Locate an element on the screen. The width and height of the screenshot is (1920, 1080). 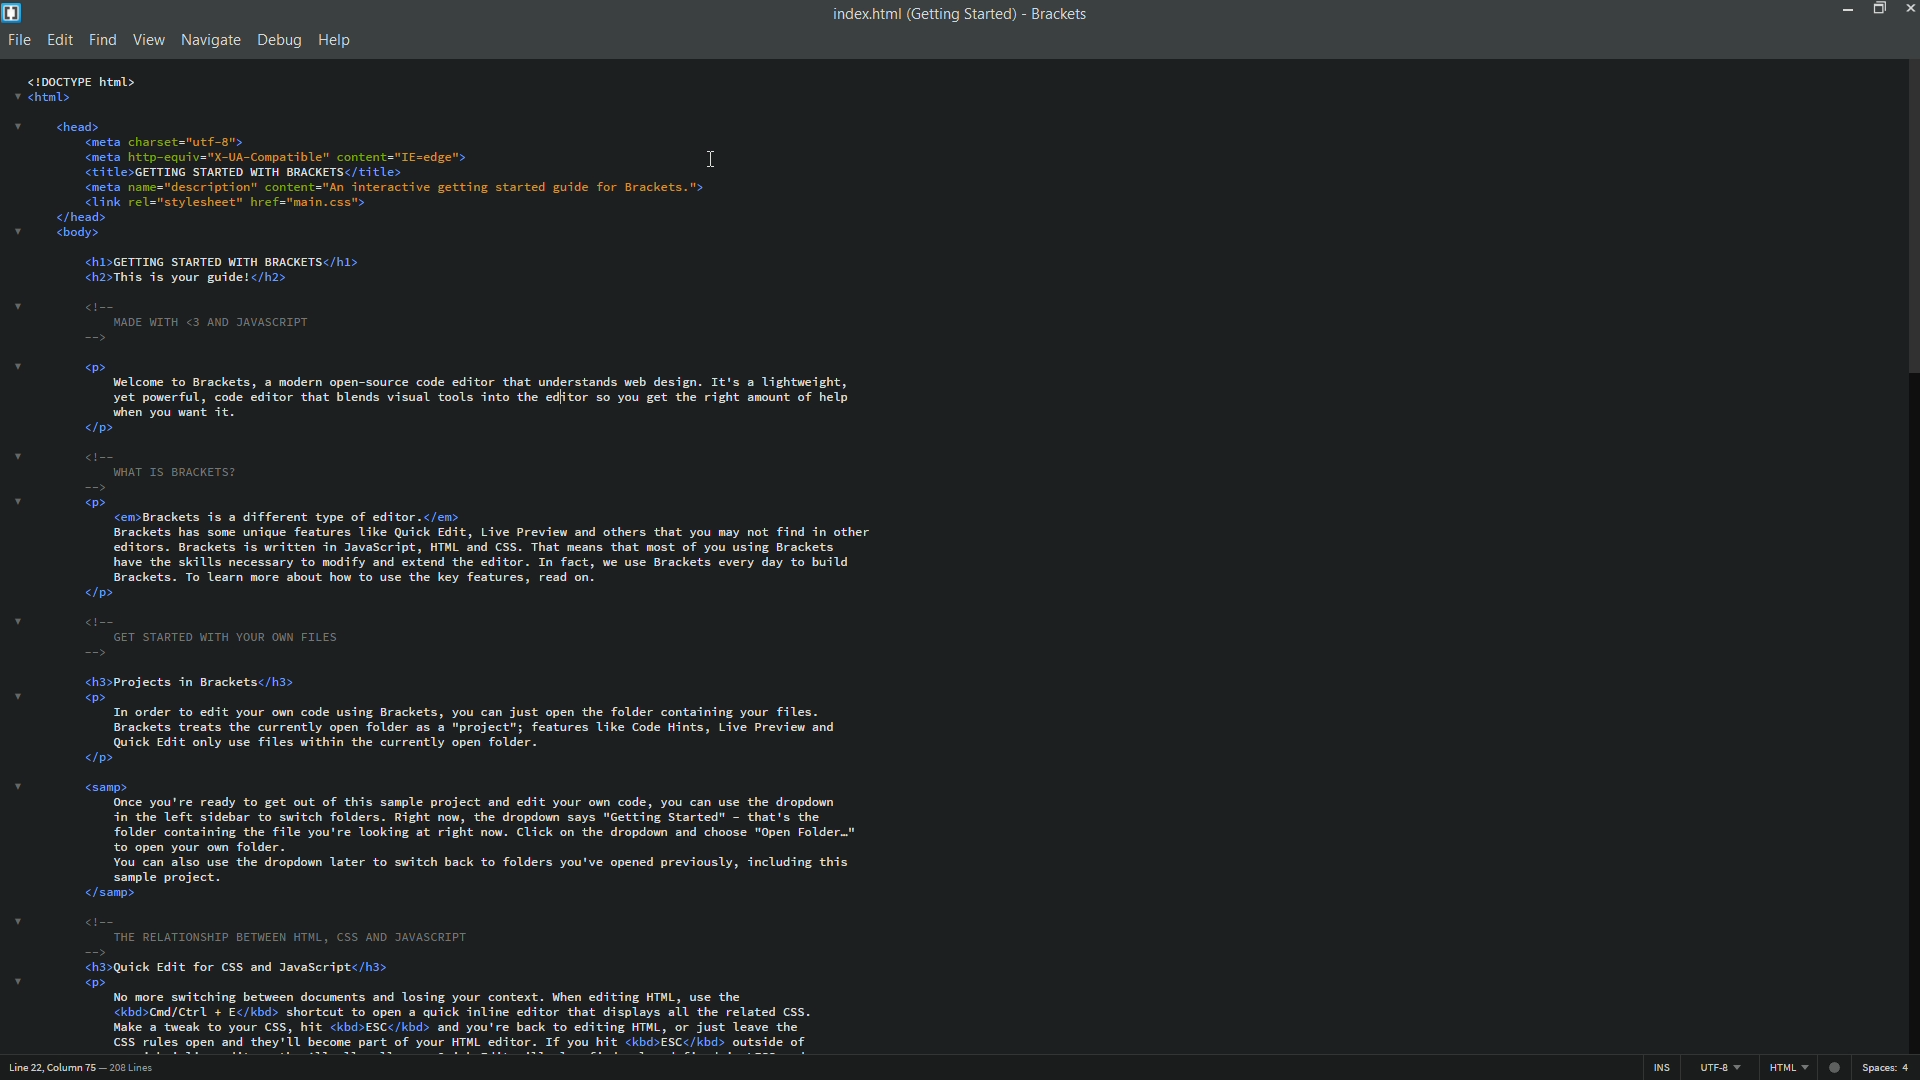
spaces: 4 is located at coordinates (1886, 1068).